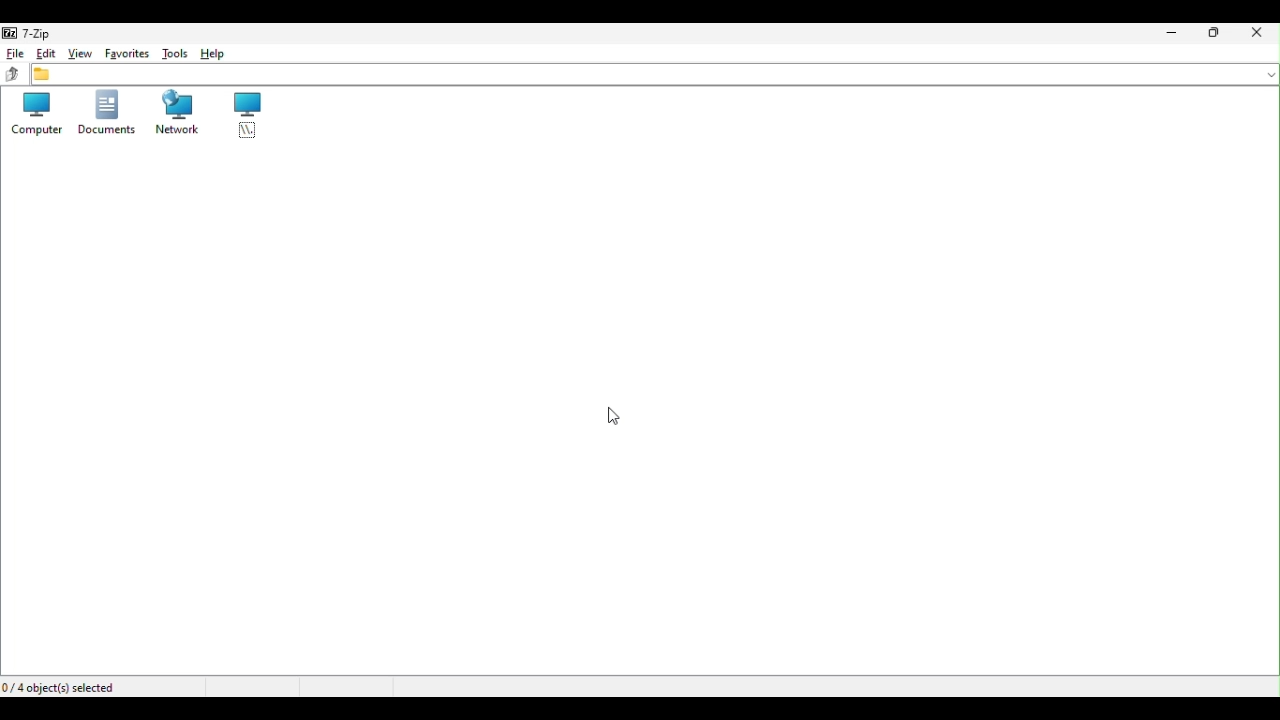 This screenshot has height=720, width=1280. Describe the element at coordinates (175, 115) in the screenshot. I see `Network` at that location.